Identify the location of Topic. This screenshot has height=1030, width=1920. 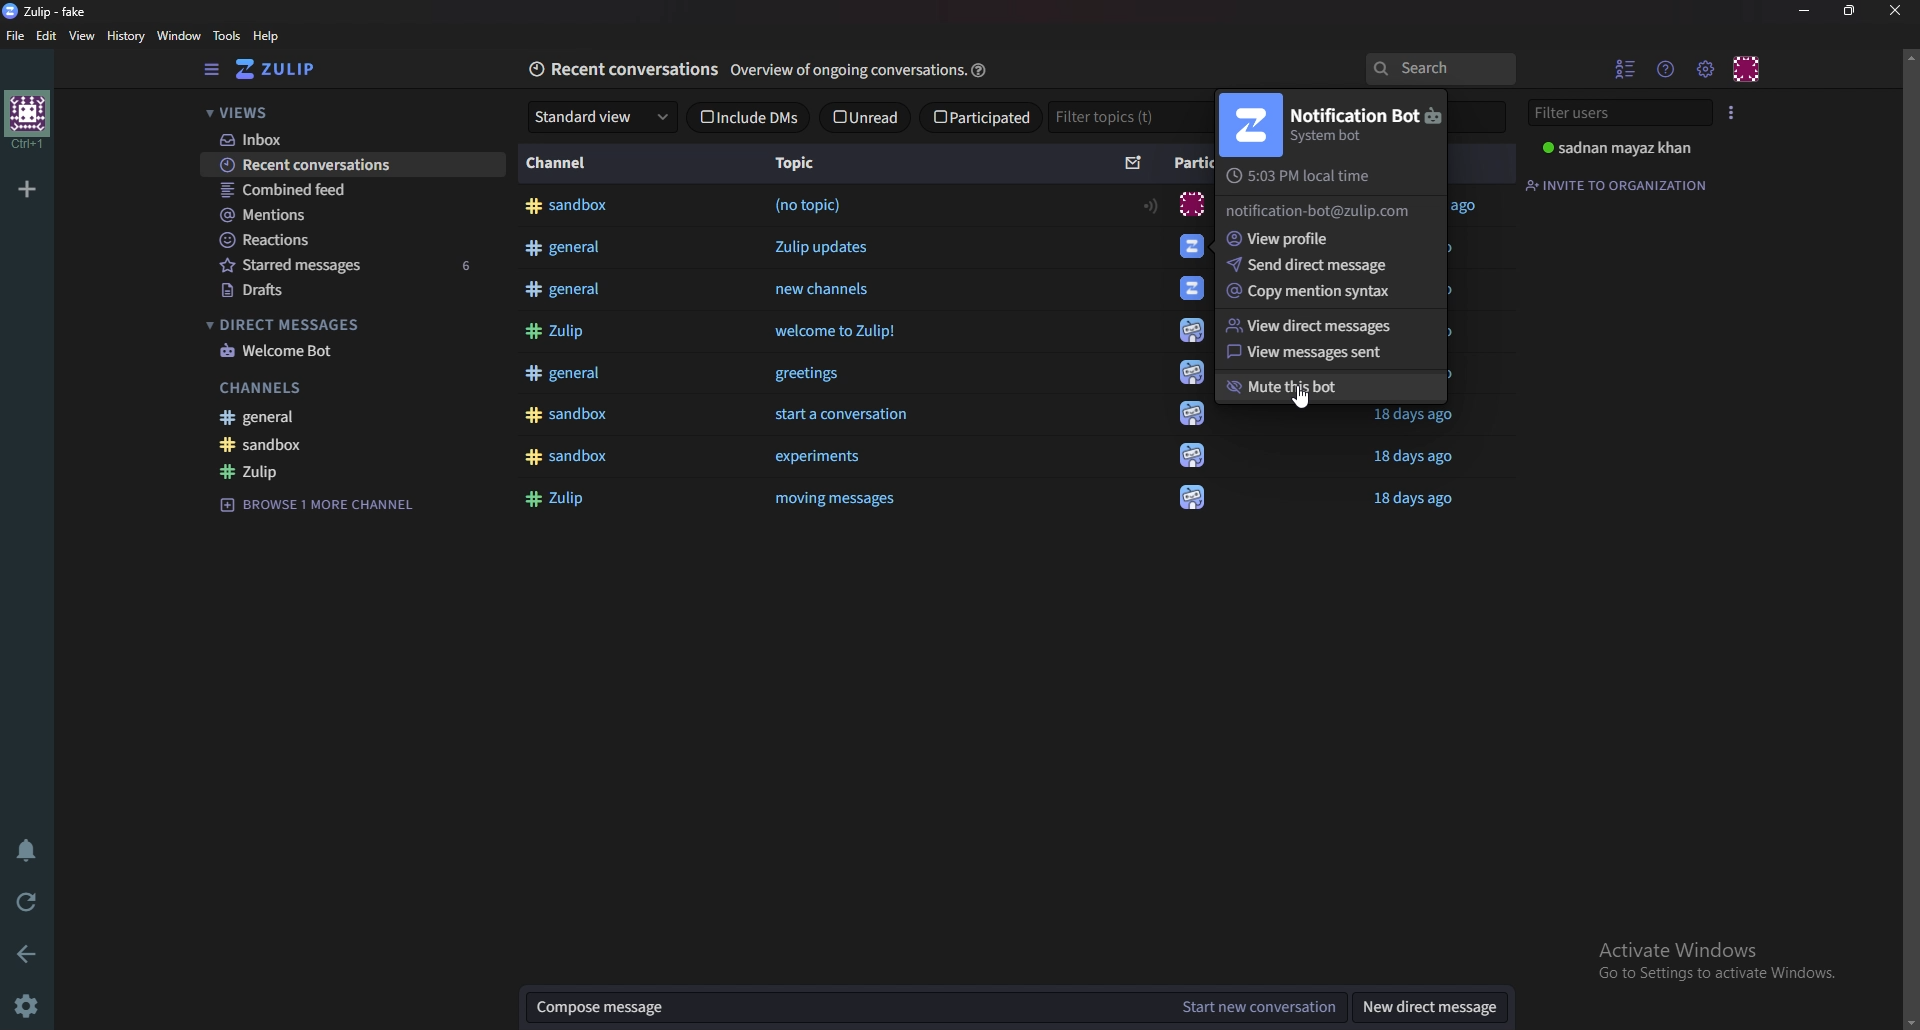
(799, 161).